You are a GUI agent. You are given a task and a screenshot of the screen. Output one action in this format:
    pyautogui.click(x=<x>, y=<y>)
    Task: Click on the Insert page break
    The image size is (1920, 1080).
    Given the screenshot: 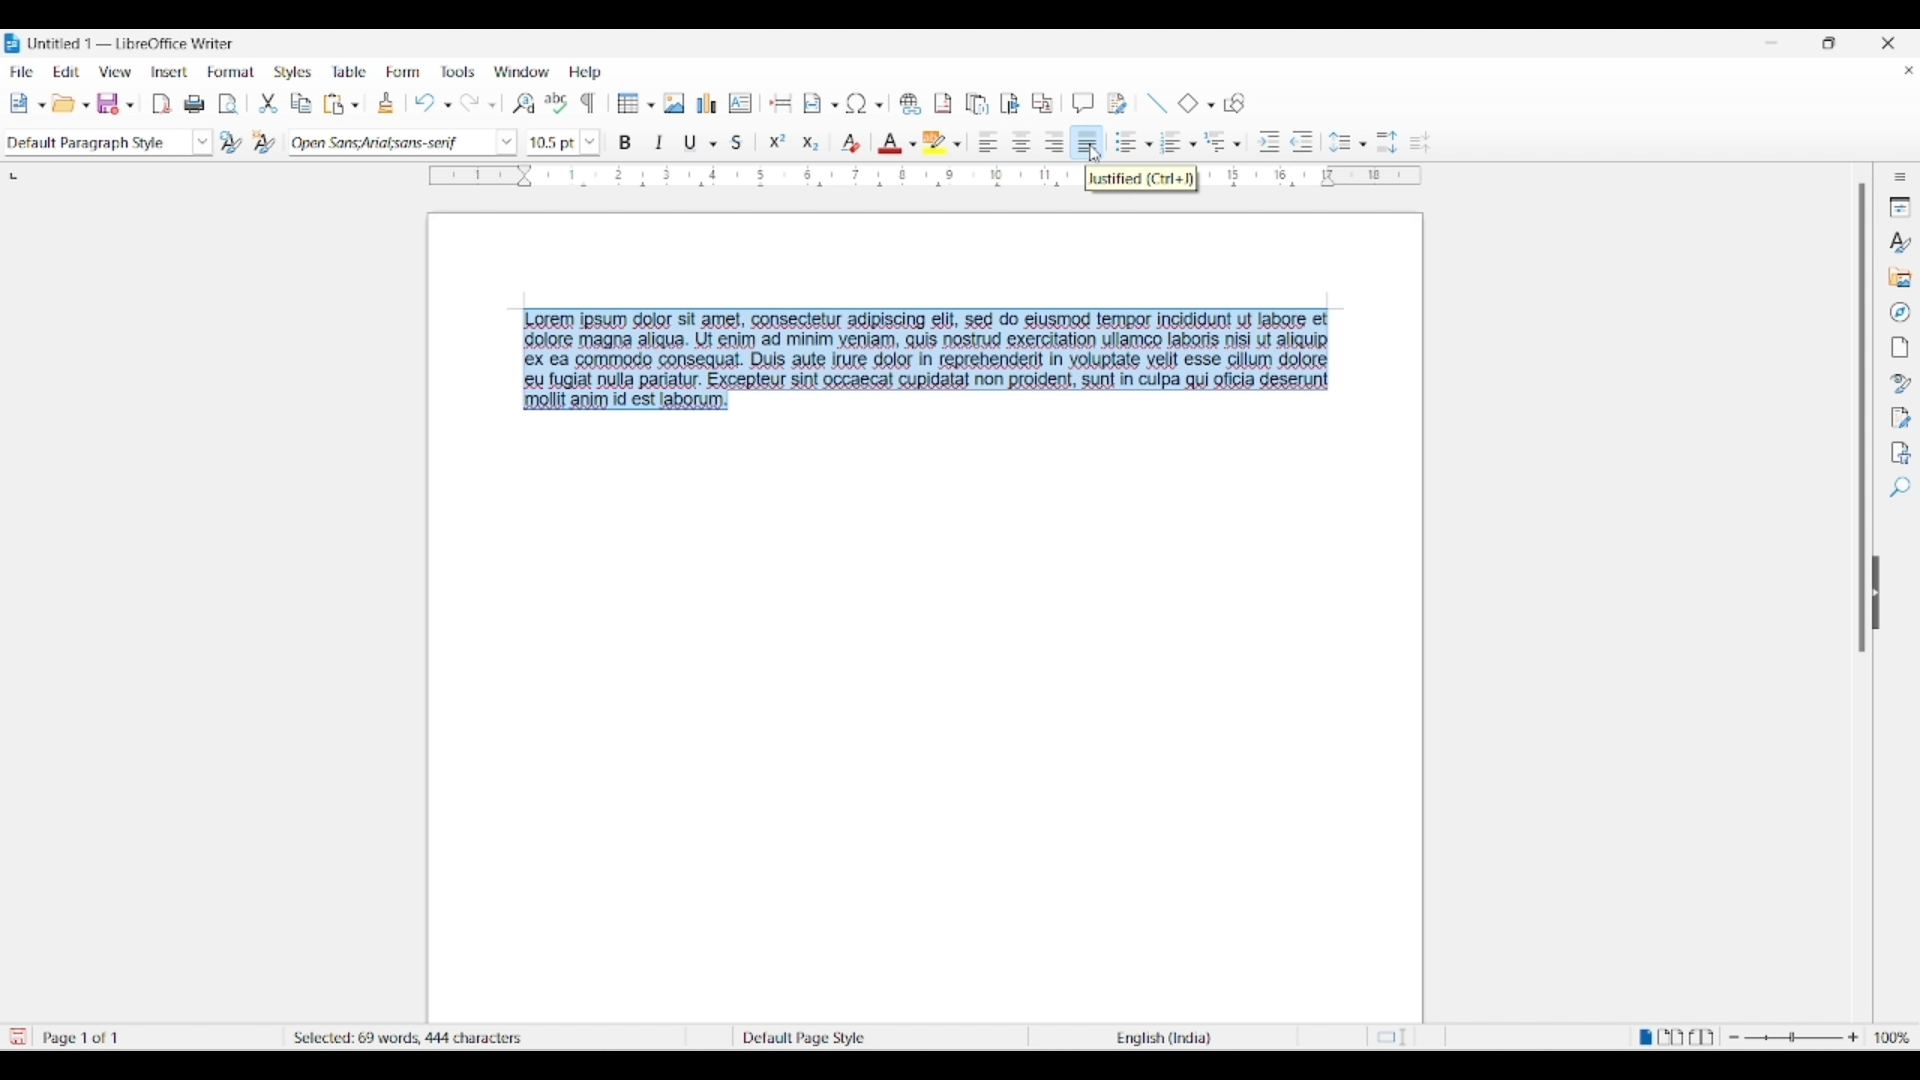 What is the action you would take?
    pyautogui.click(x=782, y=102)
    